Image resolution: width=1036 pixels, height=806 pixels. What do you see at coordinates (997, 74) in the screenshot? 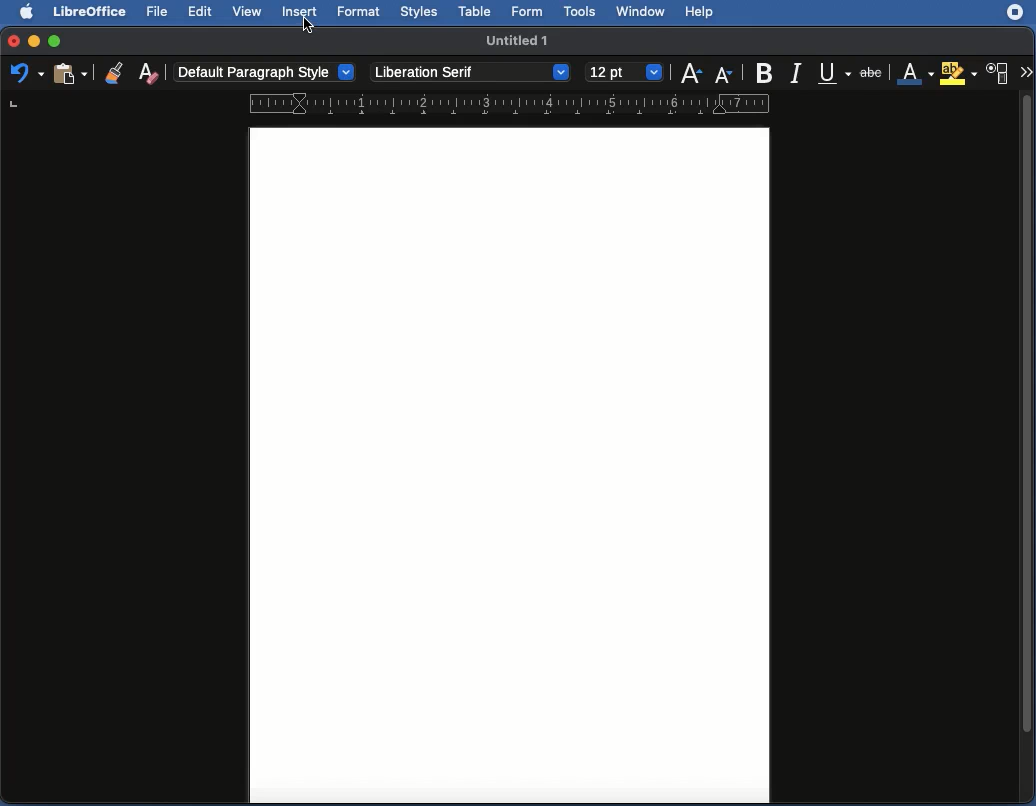
I see `Character` at bounding box center [997, 74].